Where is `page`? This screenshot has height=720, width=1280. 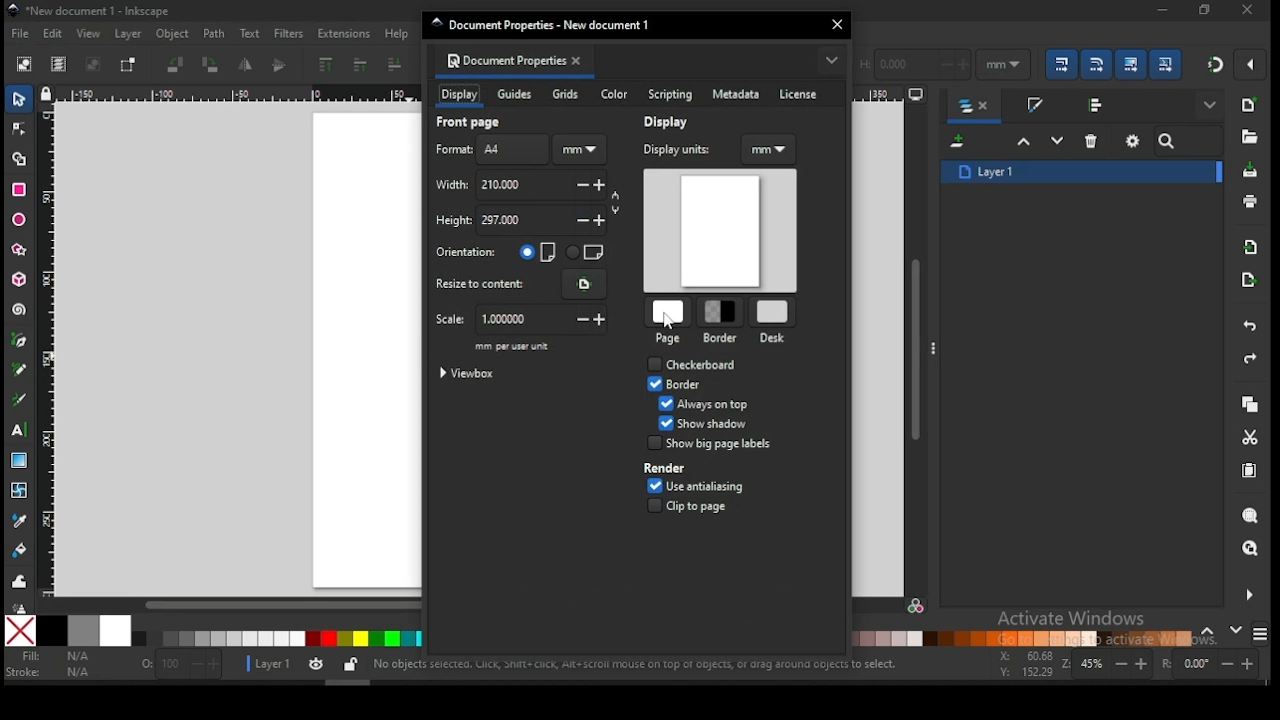 page is located at coordinates (668, 339).